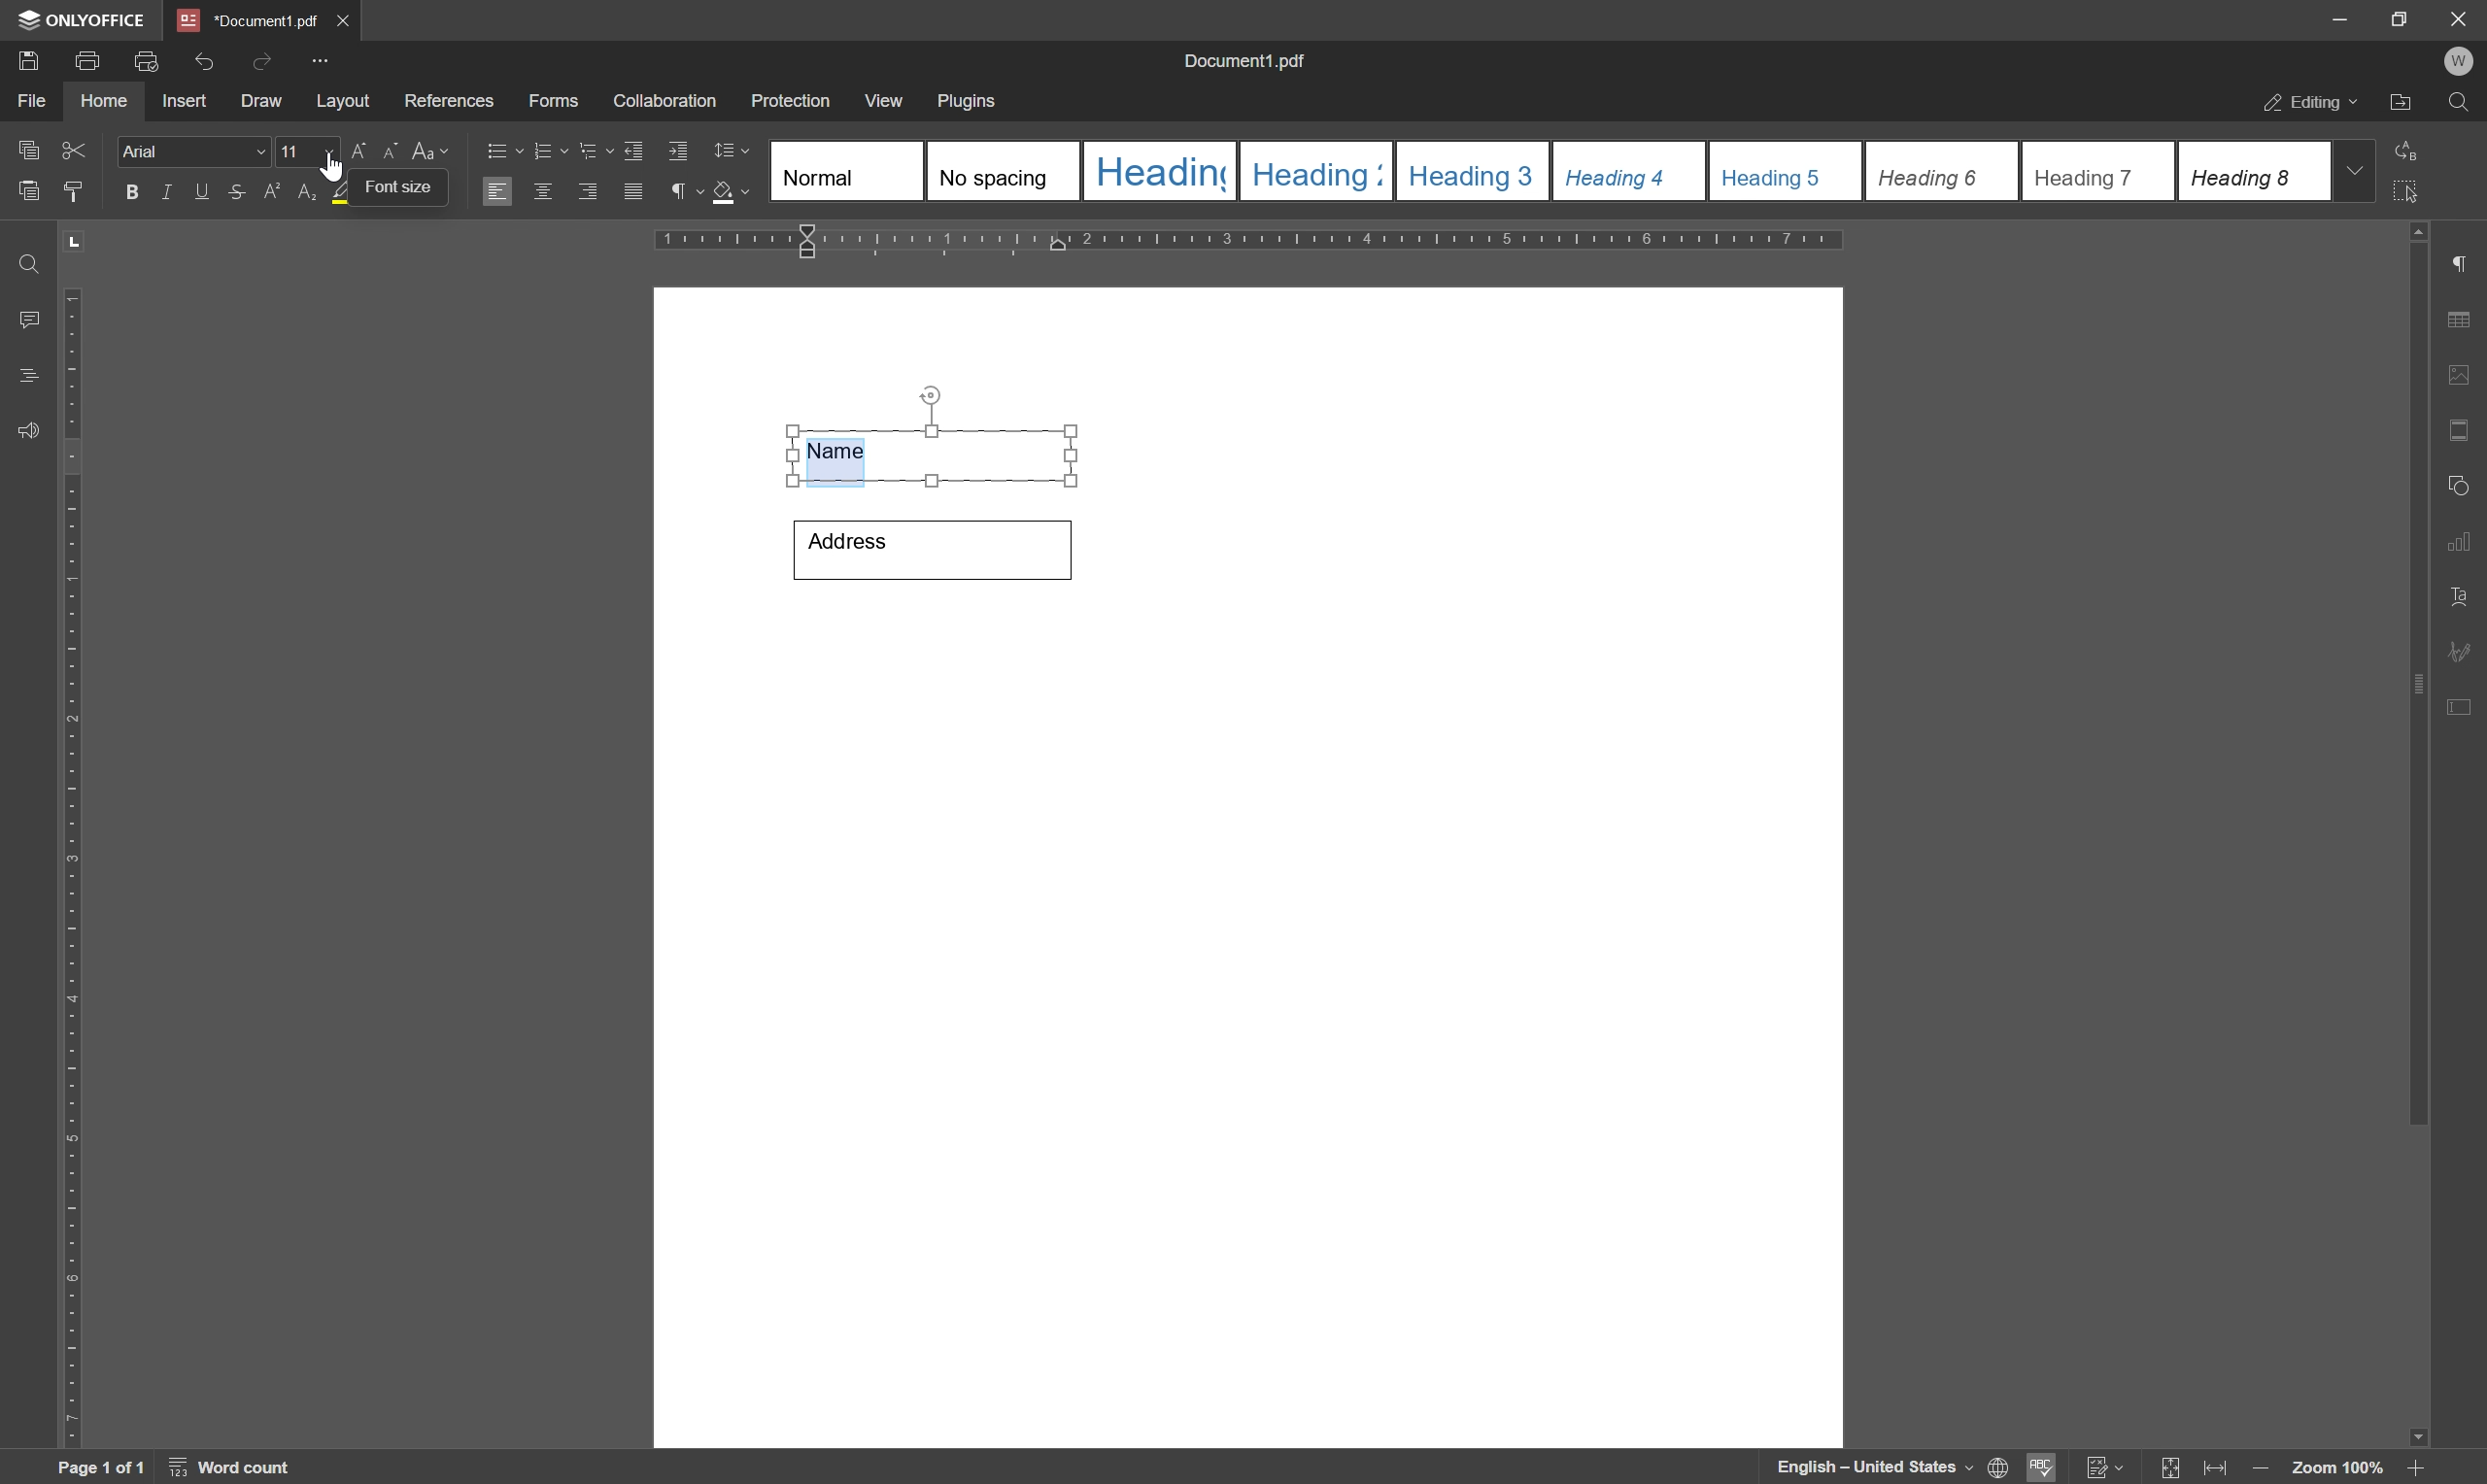  Describe the element at coordinates (184, 102) in the screenshot. I see `insert` at that location.